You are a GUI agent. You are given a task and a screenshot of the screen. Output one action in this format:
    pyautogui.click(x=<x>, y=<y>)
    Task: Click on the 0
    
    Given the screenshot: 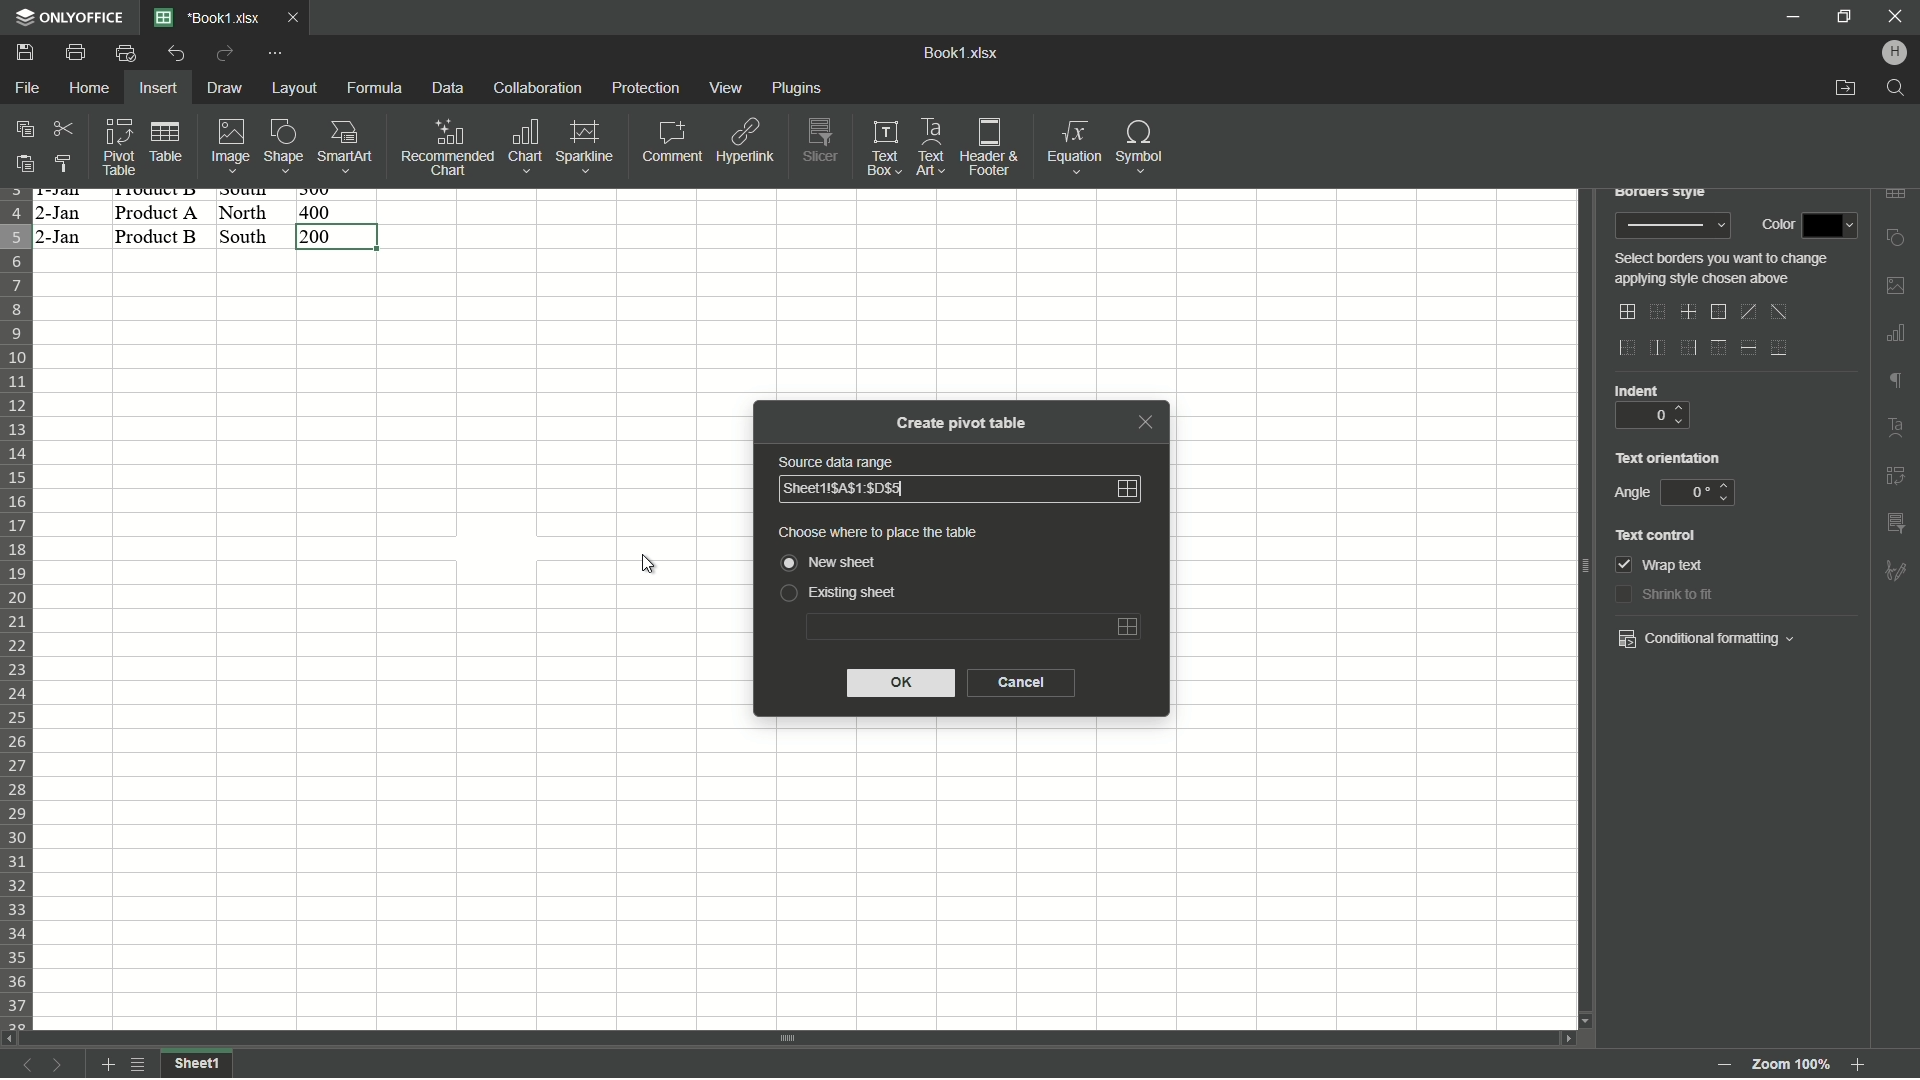 What is the action you would take?
    pyautogui.click(x=1658, y=416)
    